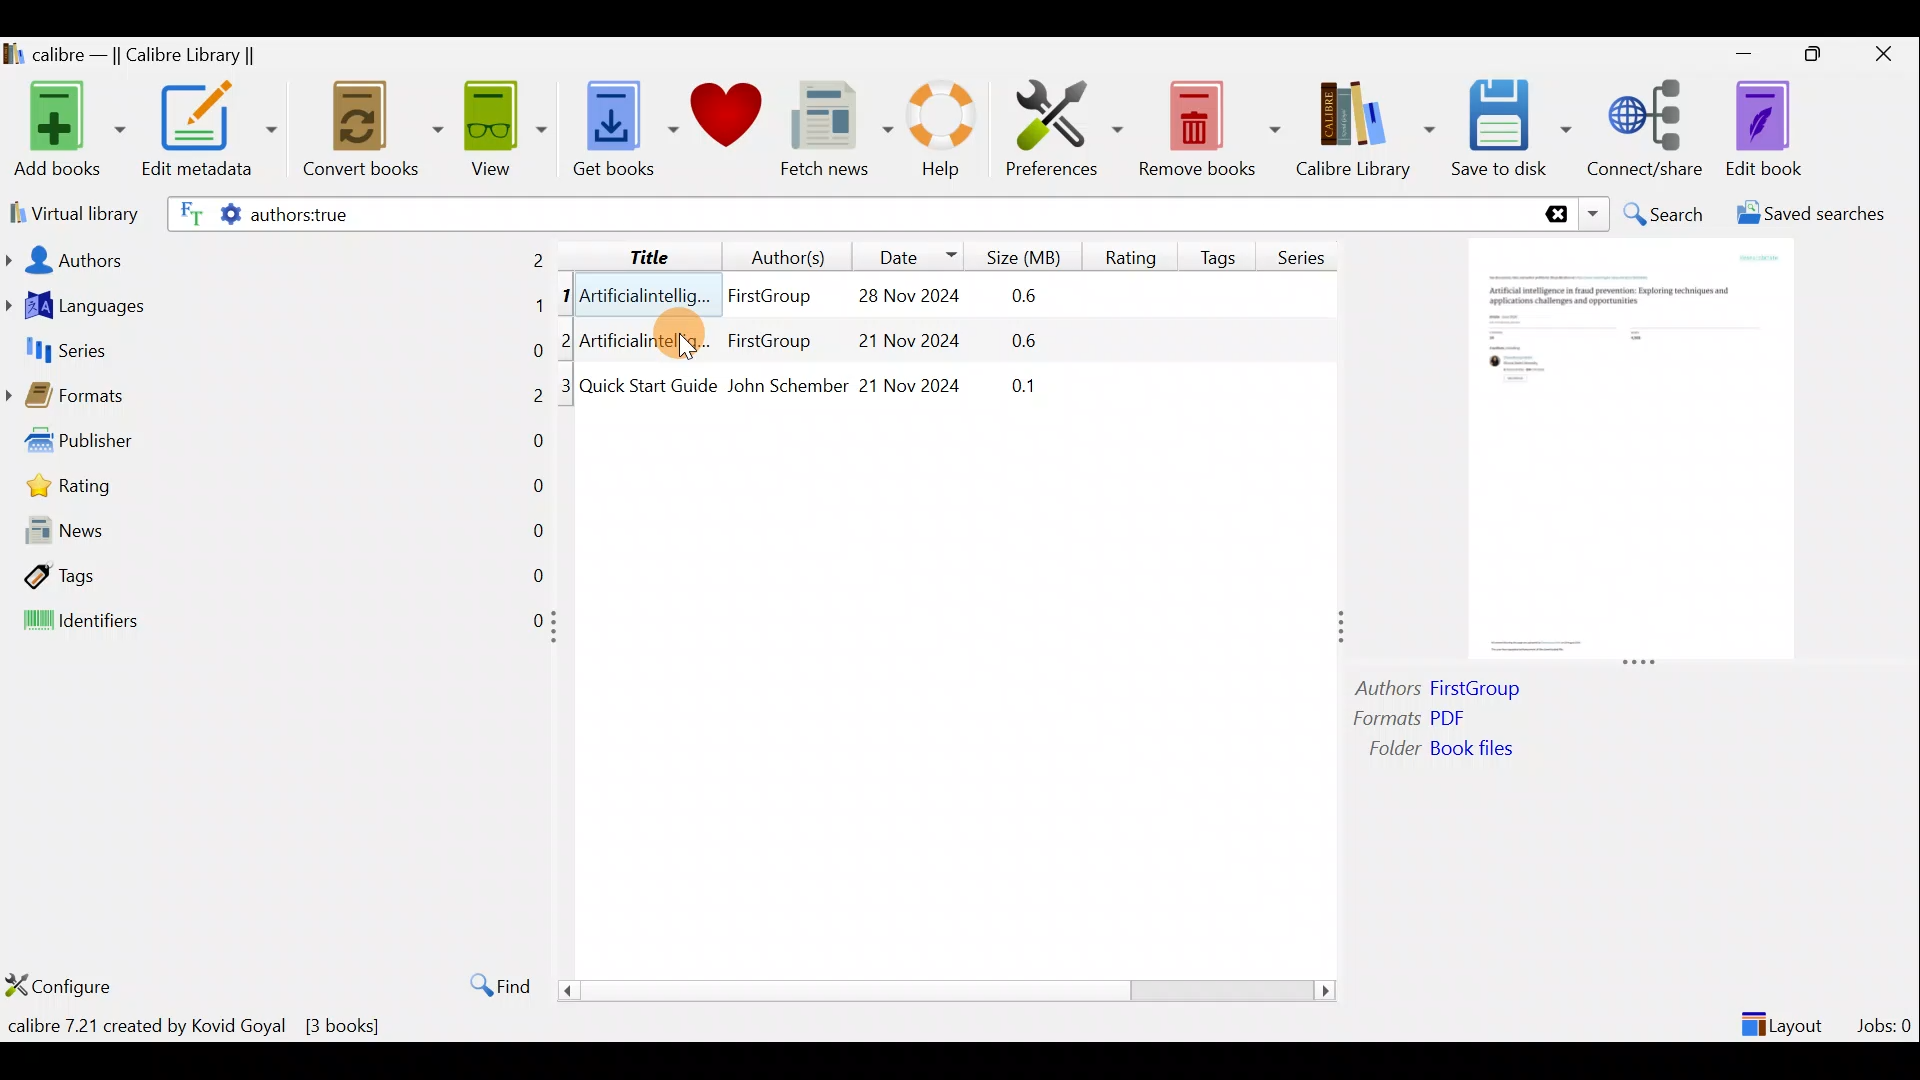 The height and width of the screenshot is (1080, 1920). What do you see at coordinates (727, 122) in the screenshot?
I see `Donate` at bounding box center [727, 122].